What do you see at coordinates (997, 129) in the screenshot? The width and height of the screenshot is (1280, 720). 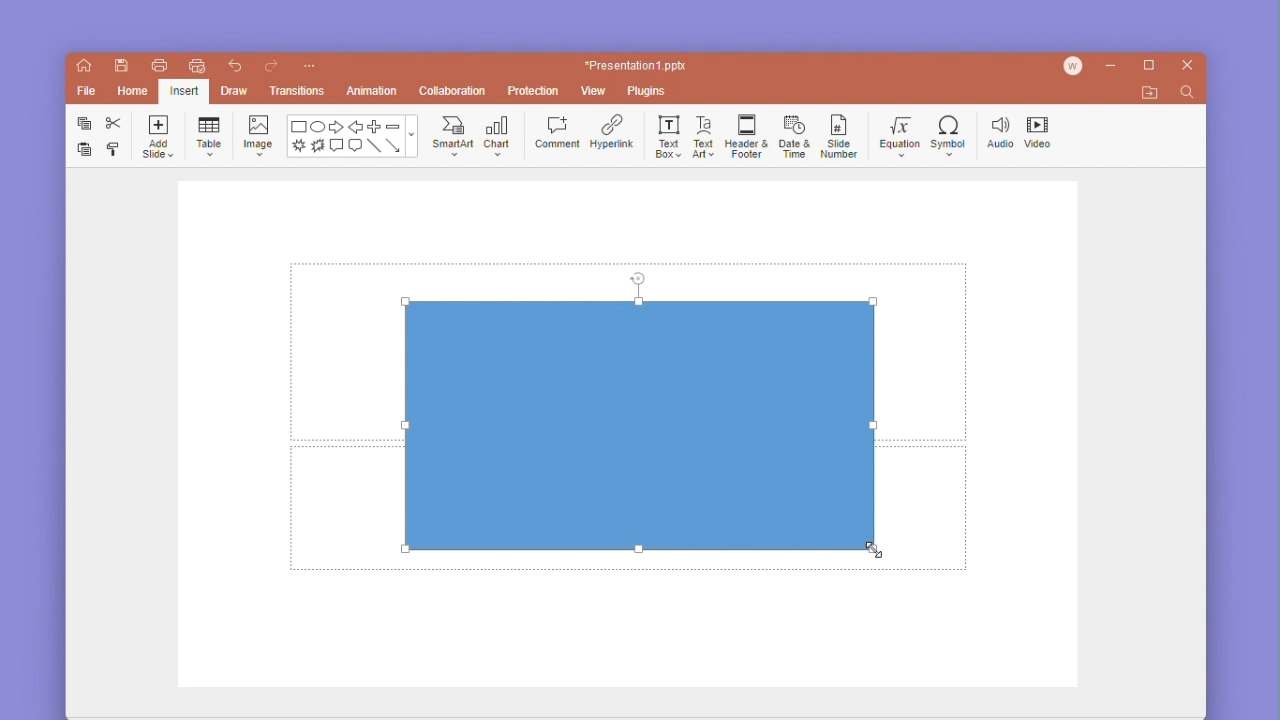 I see `audio` at bounding box center [997, 129].